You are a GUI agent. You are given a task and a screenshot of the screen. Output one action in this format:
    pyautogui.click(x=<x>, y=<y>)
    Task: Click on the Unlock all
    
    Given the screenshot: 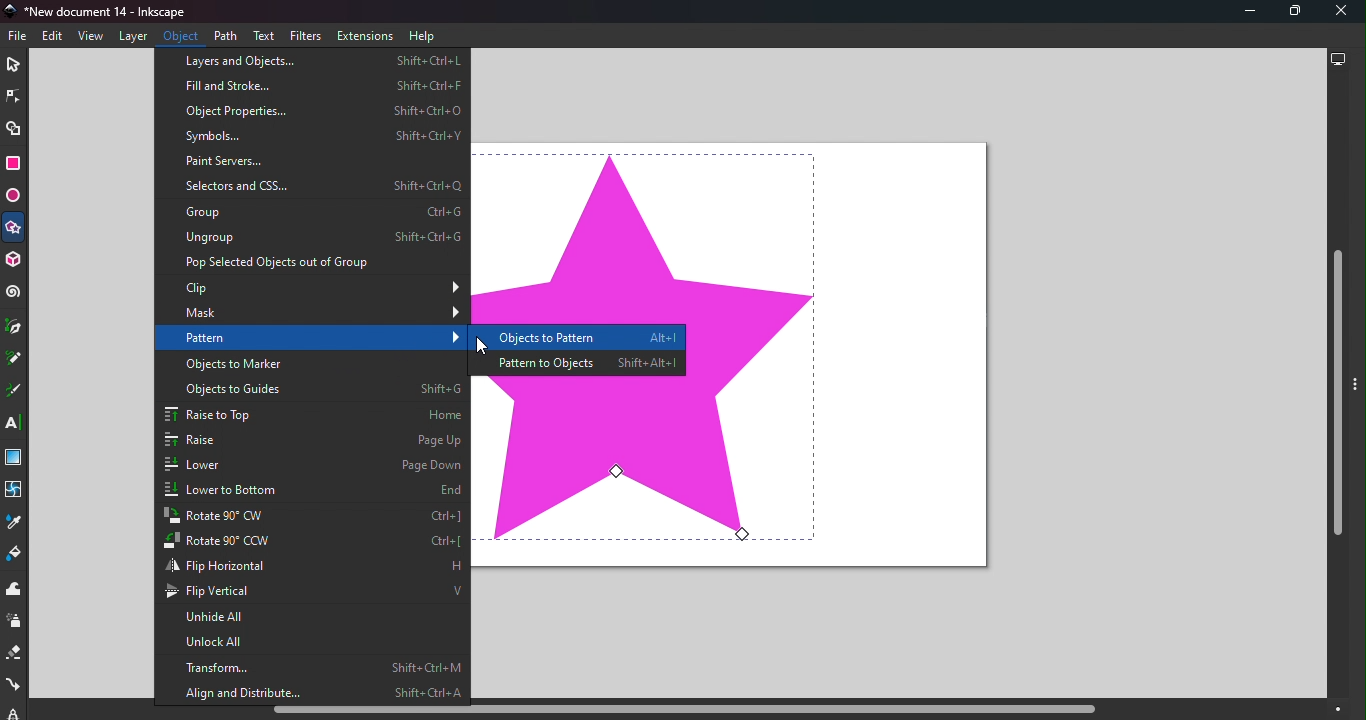 What is the action you would take?
    pyautogui.click(x=316, y=642)
    